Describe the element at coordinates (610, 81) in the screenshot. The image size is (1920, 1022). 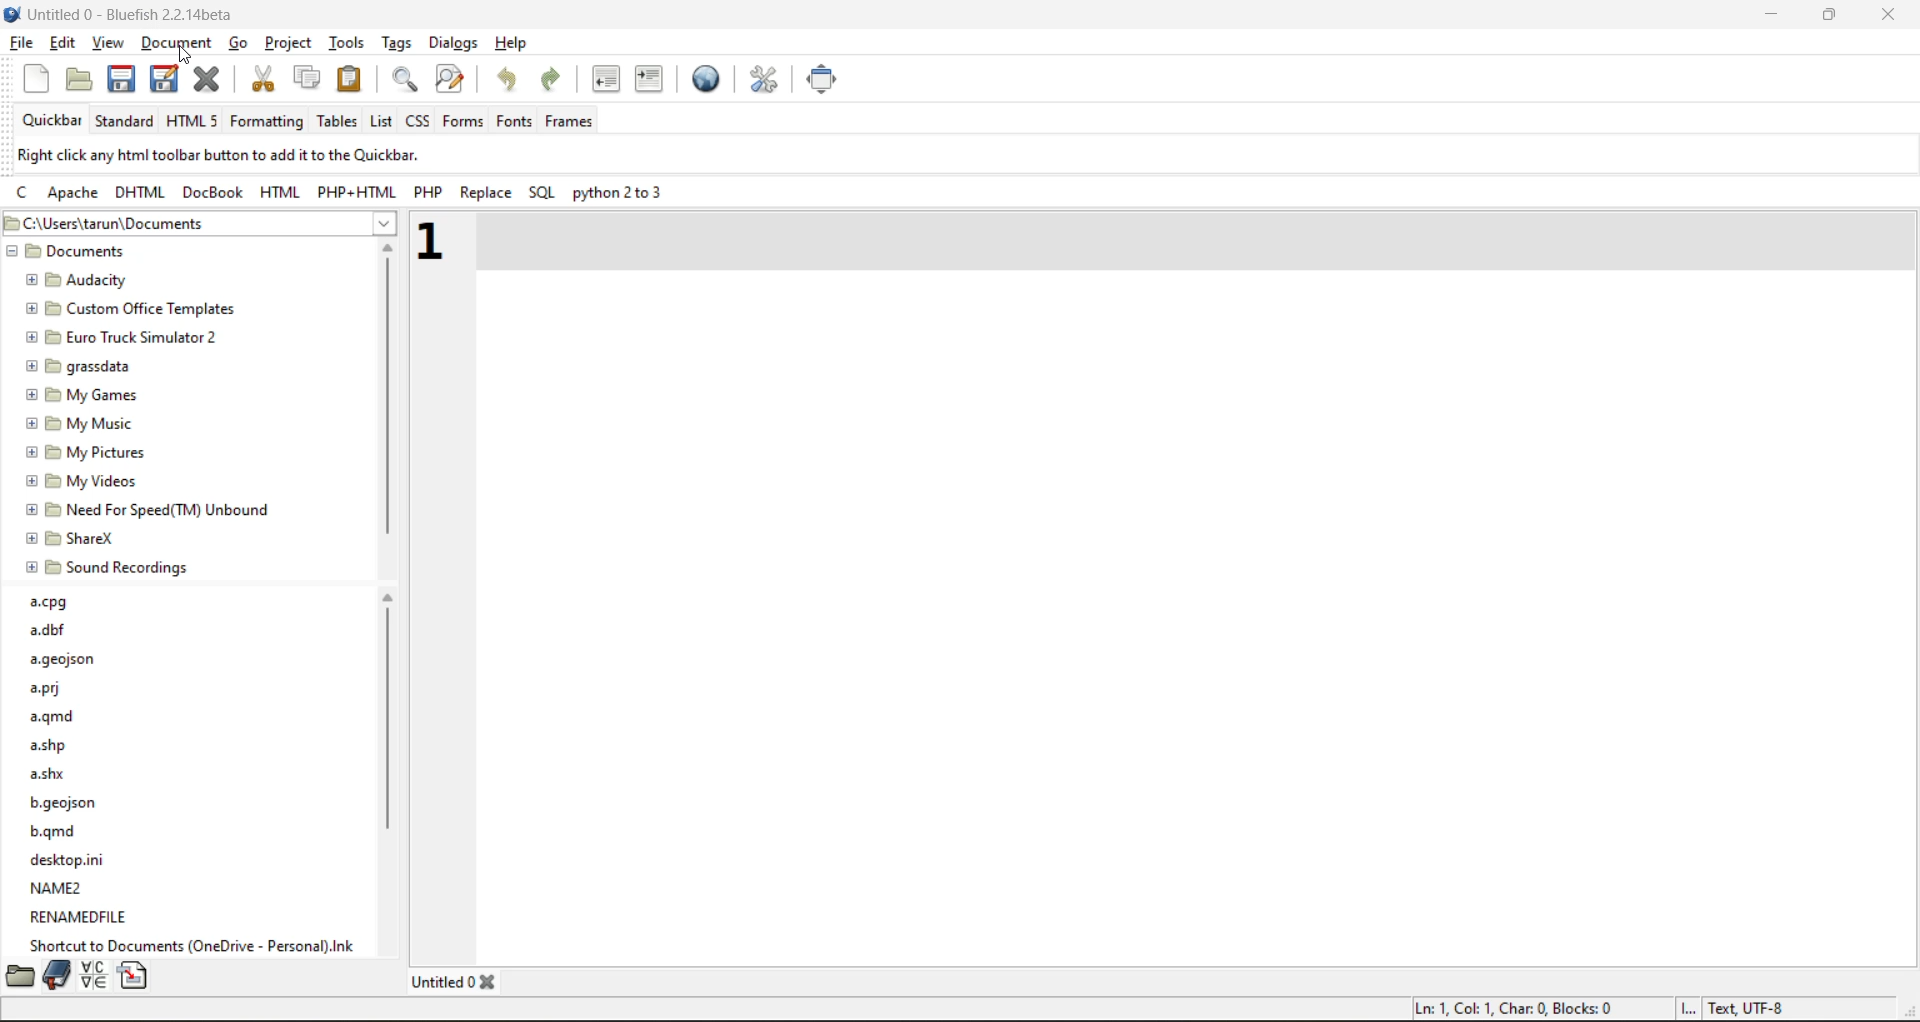
I see `uindent` at that location.